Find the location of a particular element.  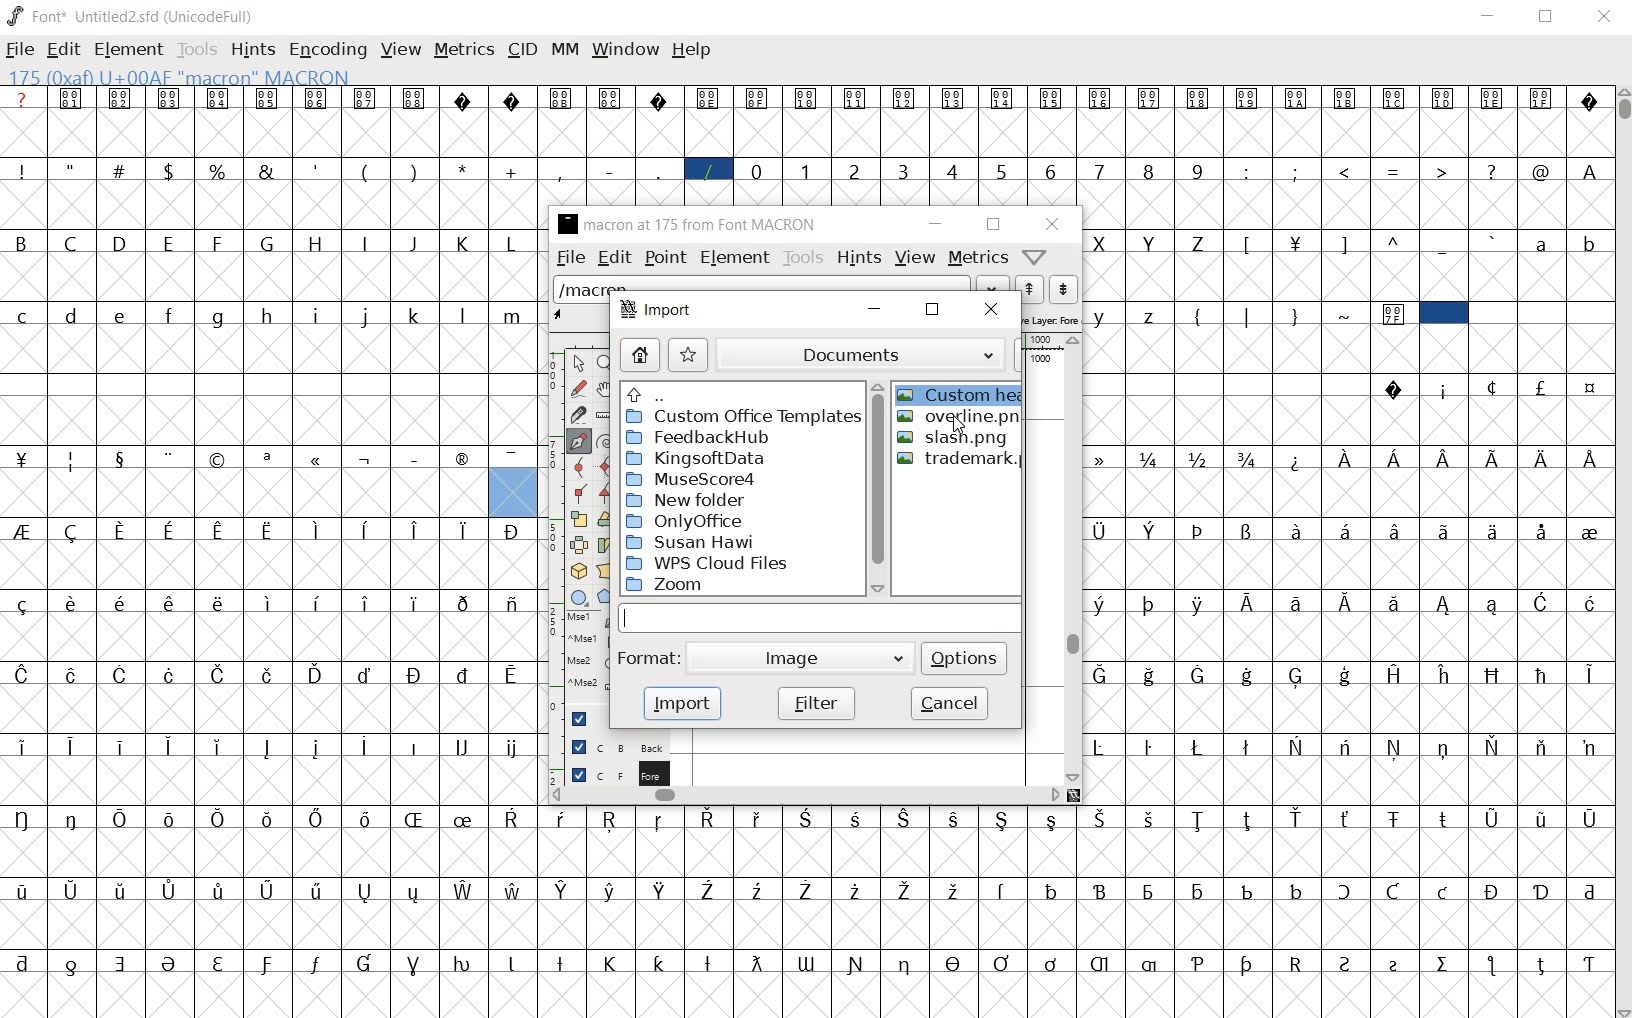

directories is located at coordinates (739, 393).